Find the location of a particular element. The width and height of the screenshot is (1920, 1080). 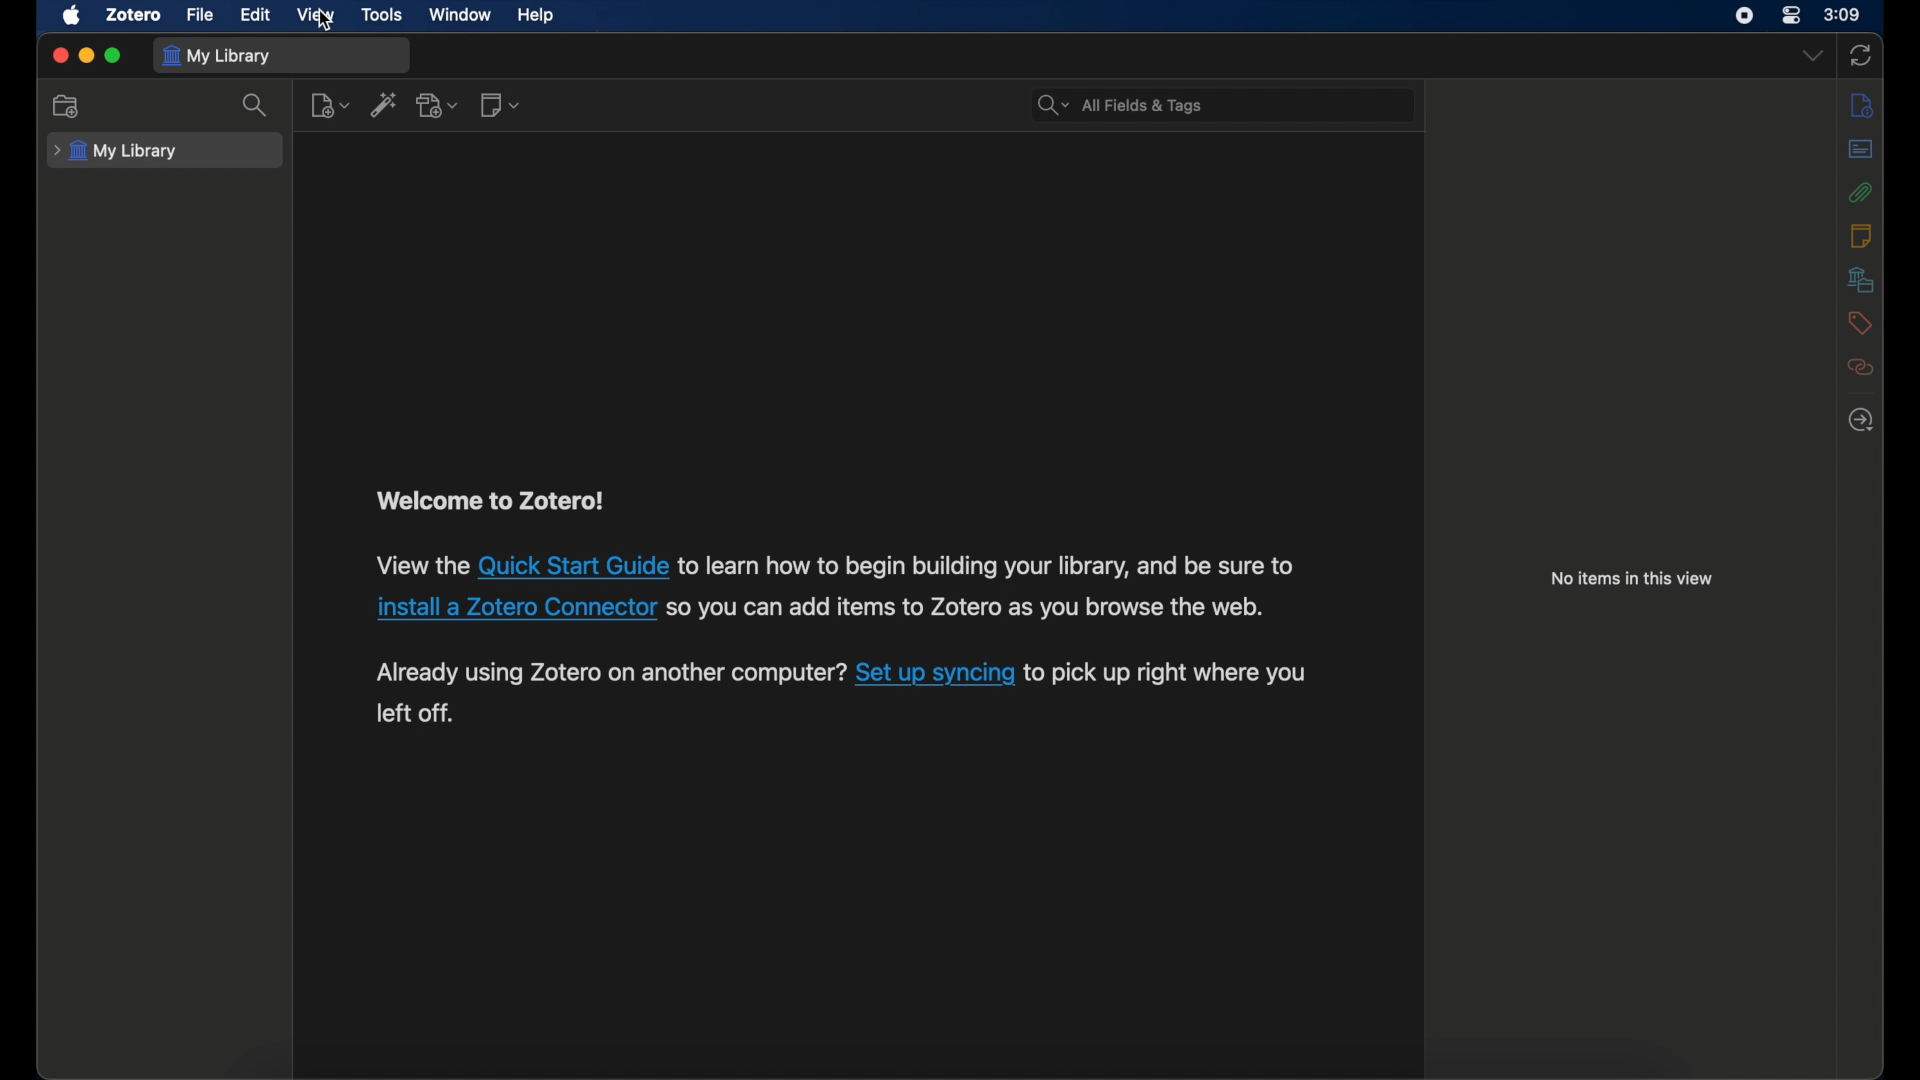

tags is located at coordinates (1860, 322).